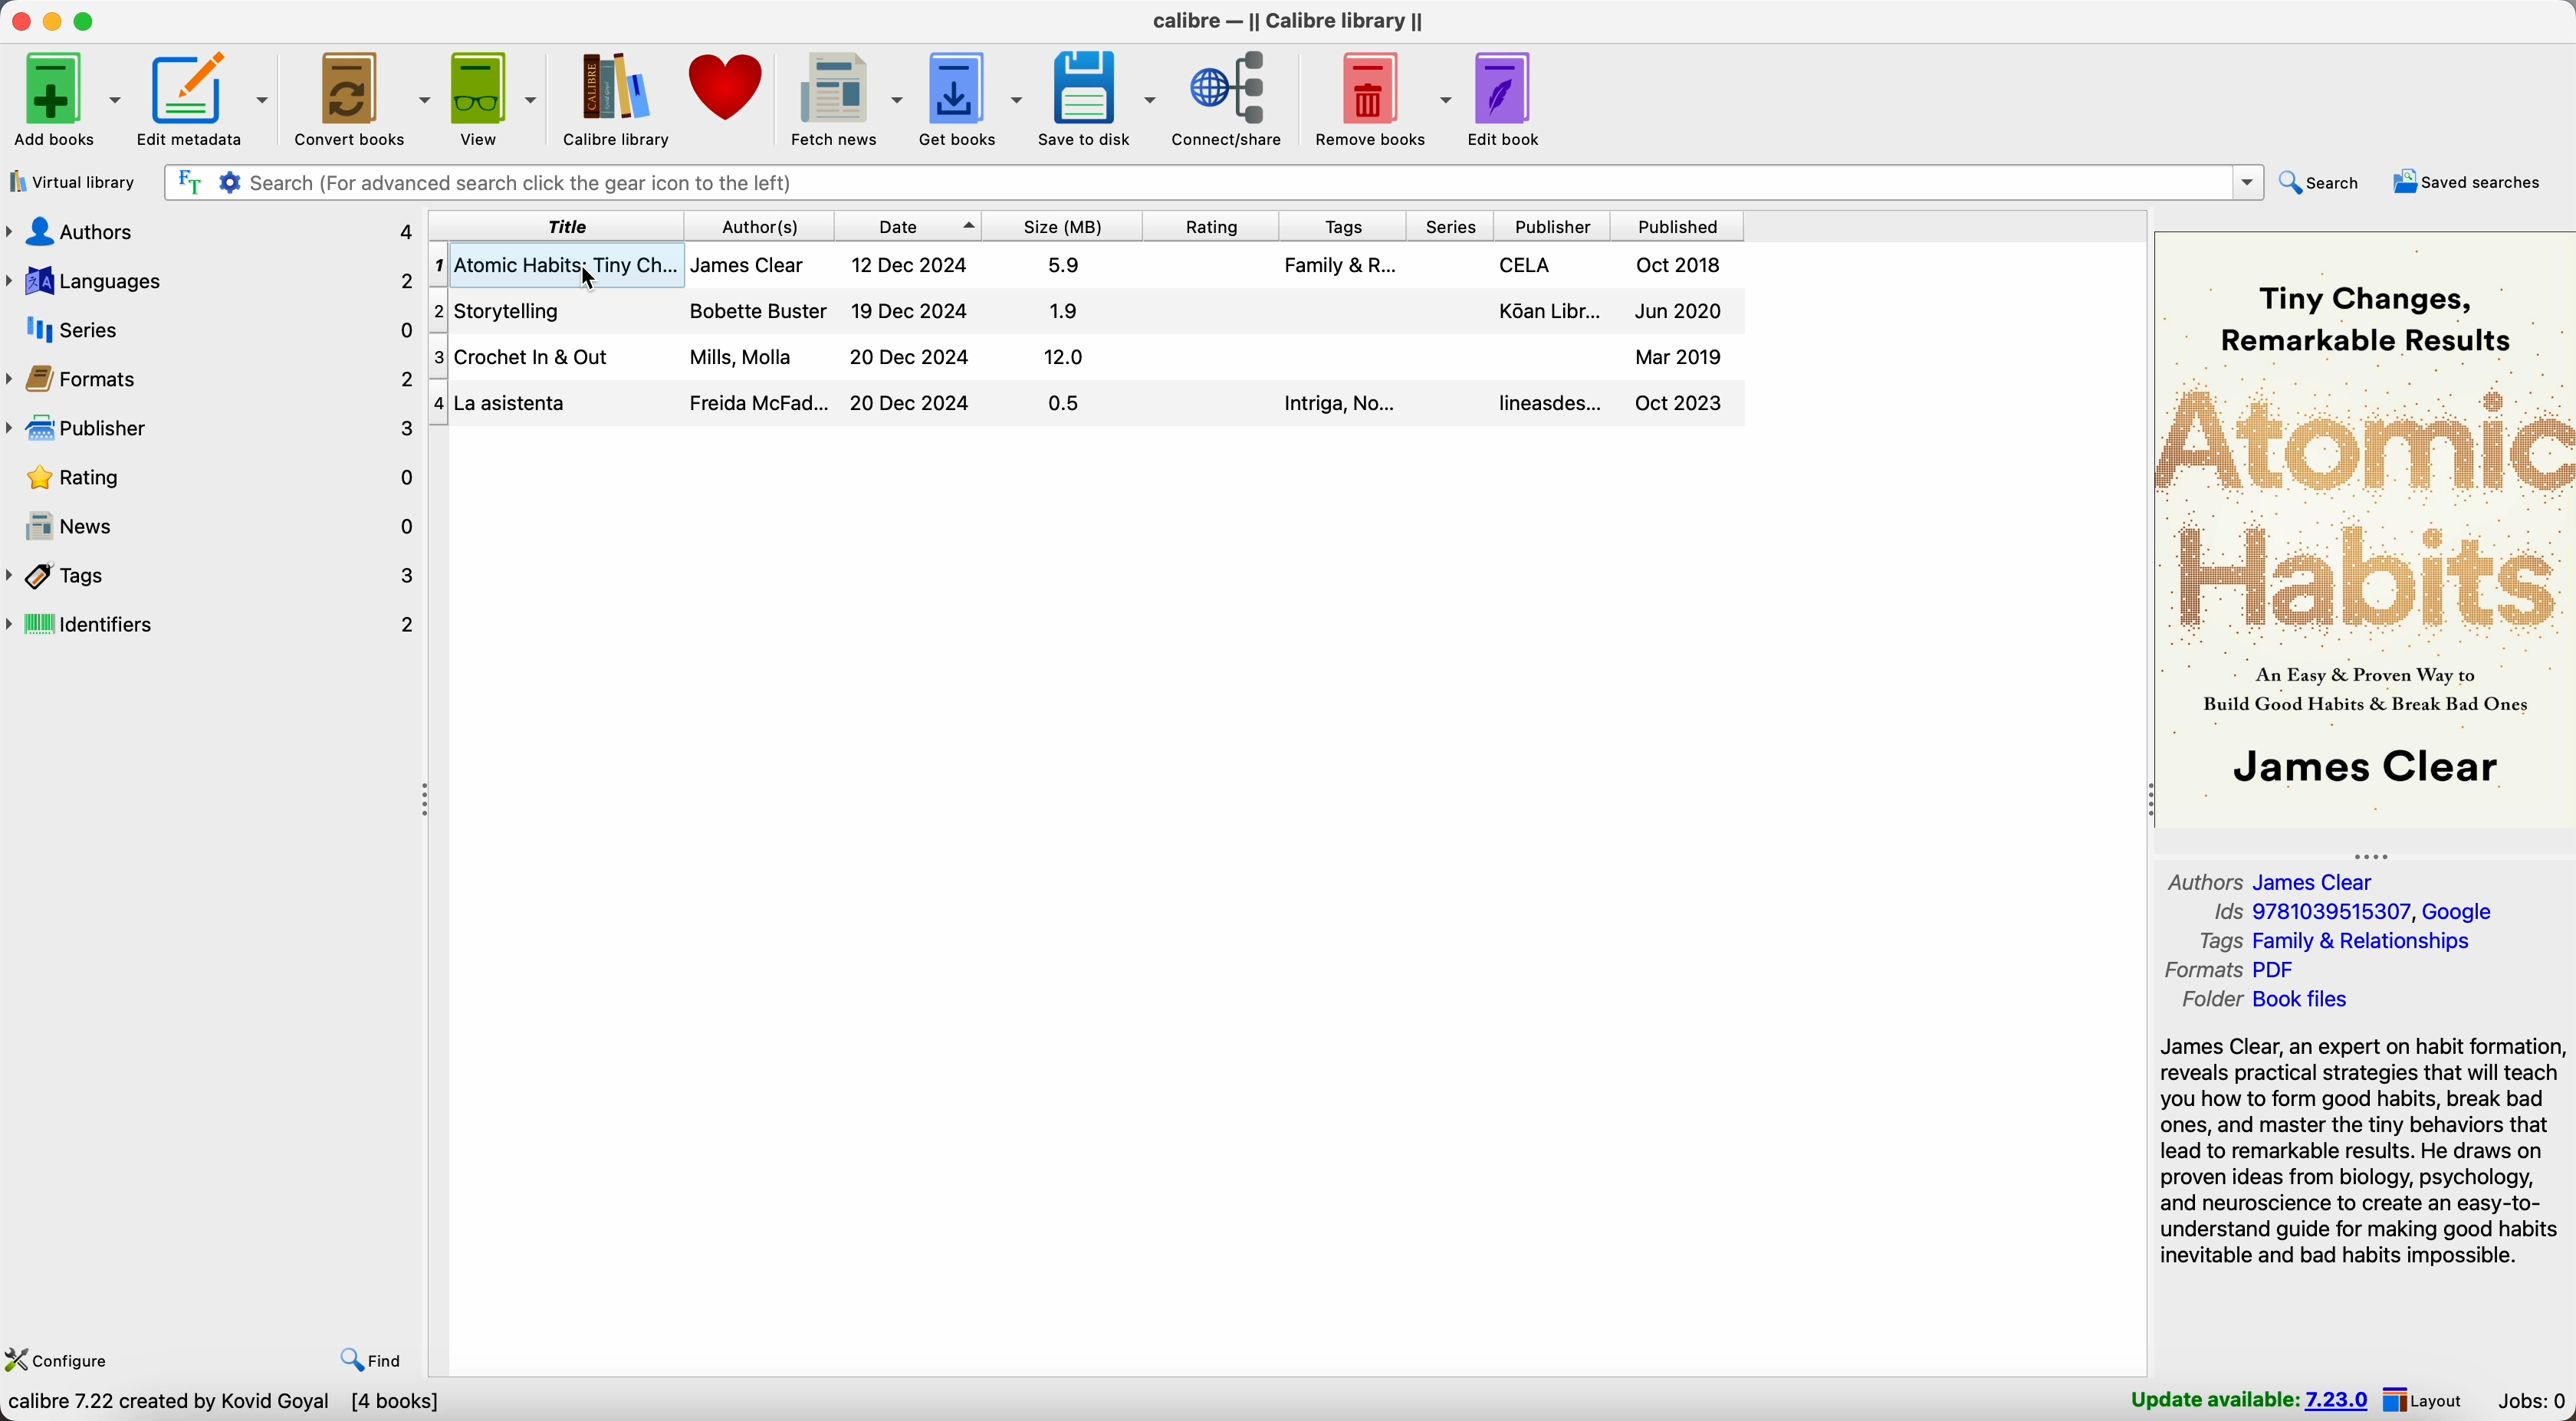 Image resolution: width=2576 pixels, height=1421 pixels. Describe the element at coordinates (909, 226) in the screenshot. I see `date` at that location.